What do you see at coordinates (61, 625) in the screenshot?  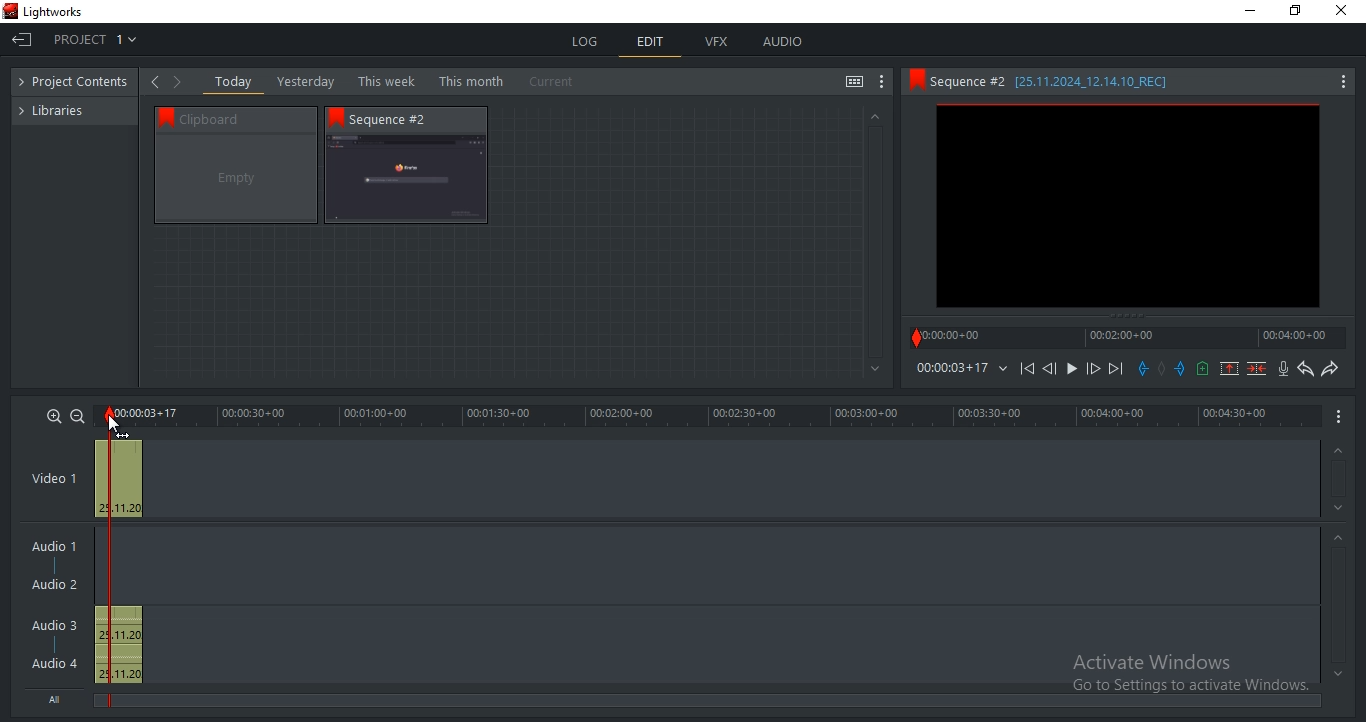 I see `Audio 3` at bounding box center [61, 625].